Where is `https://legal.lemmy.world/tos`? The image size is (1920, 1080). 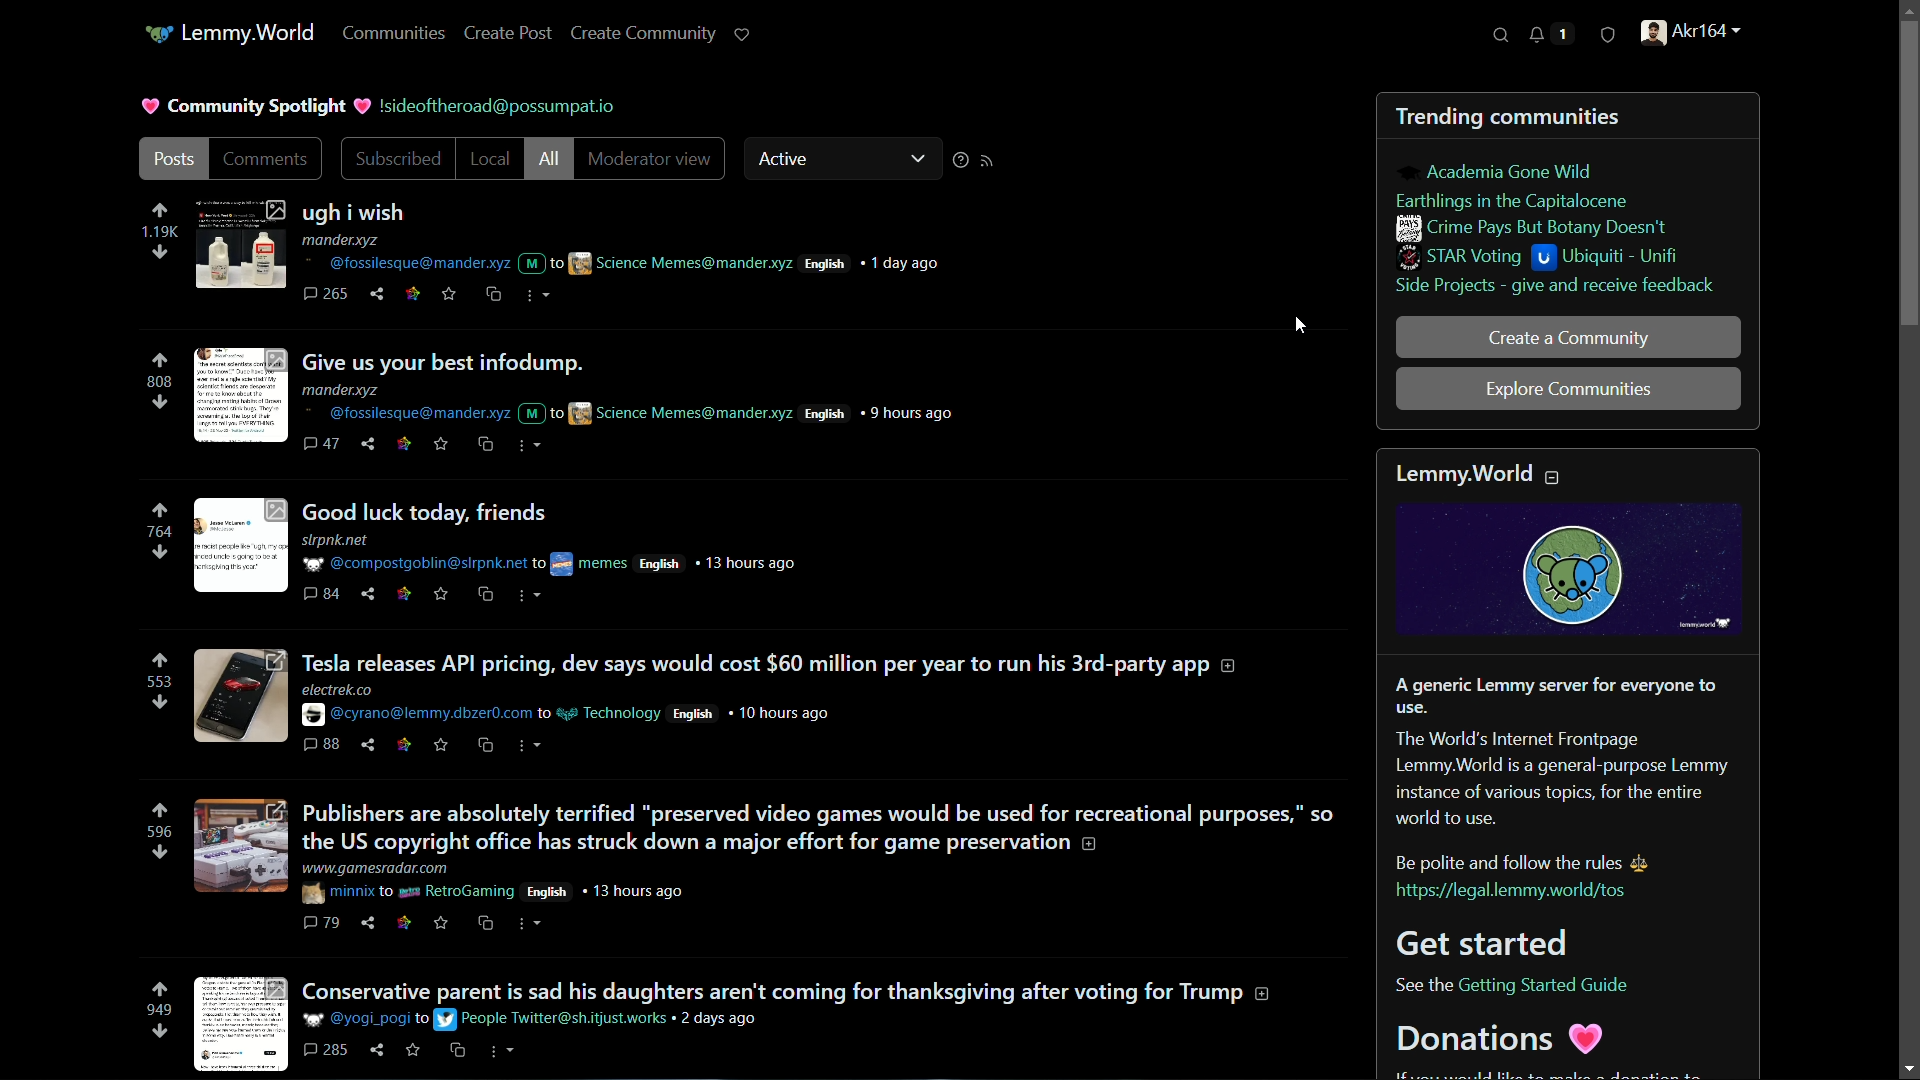 https://legal.lemmy.world/tos is located at coordinates (1509, 891).